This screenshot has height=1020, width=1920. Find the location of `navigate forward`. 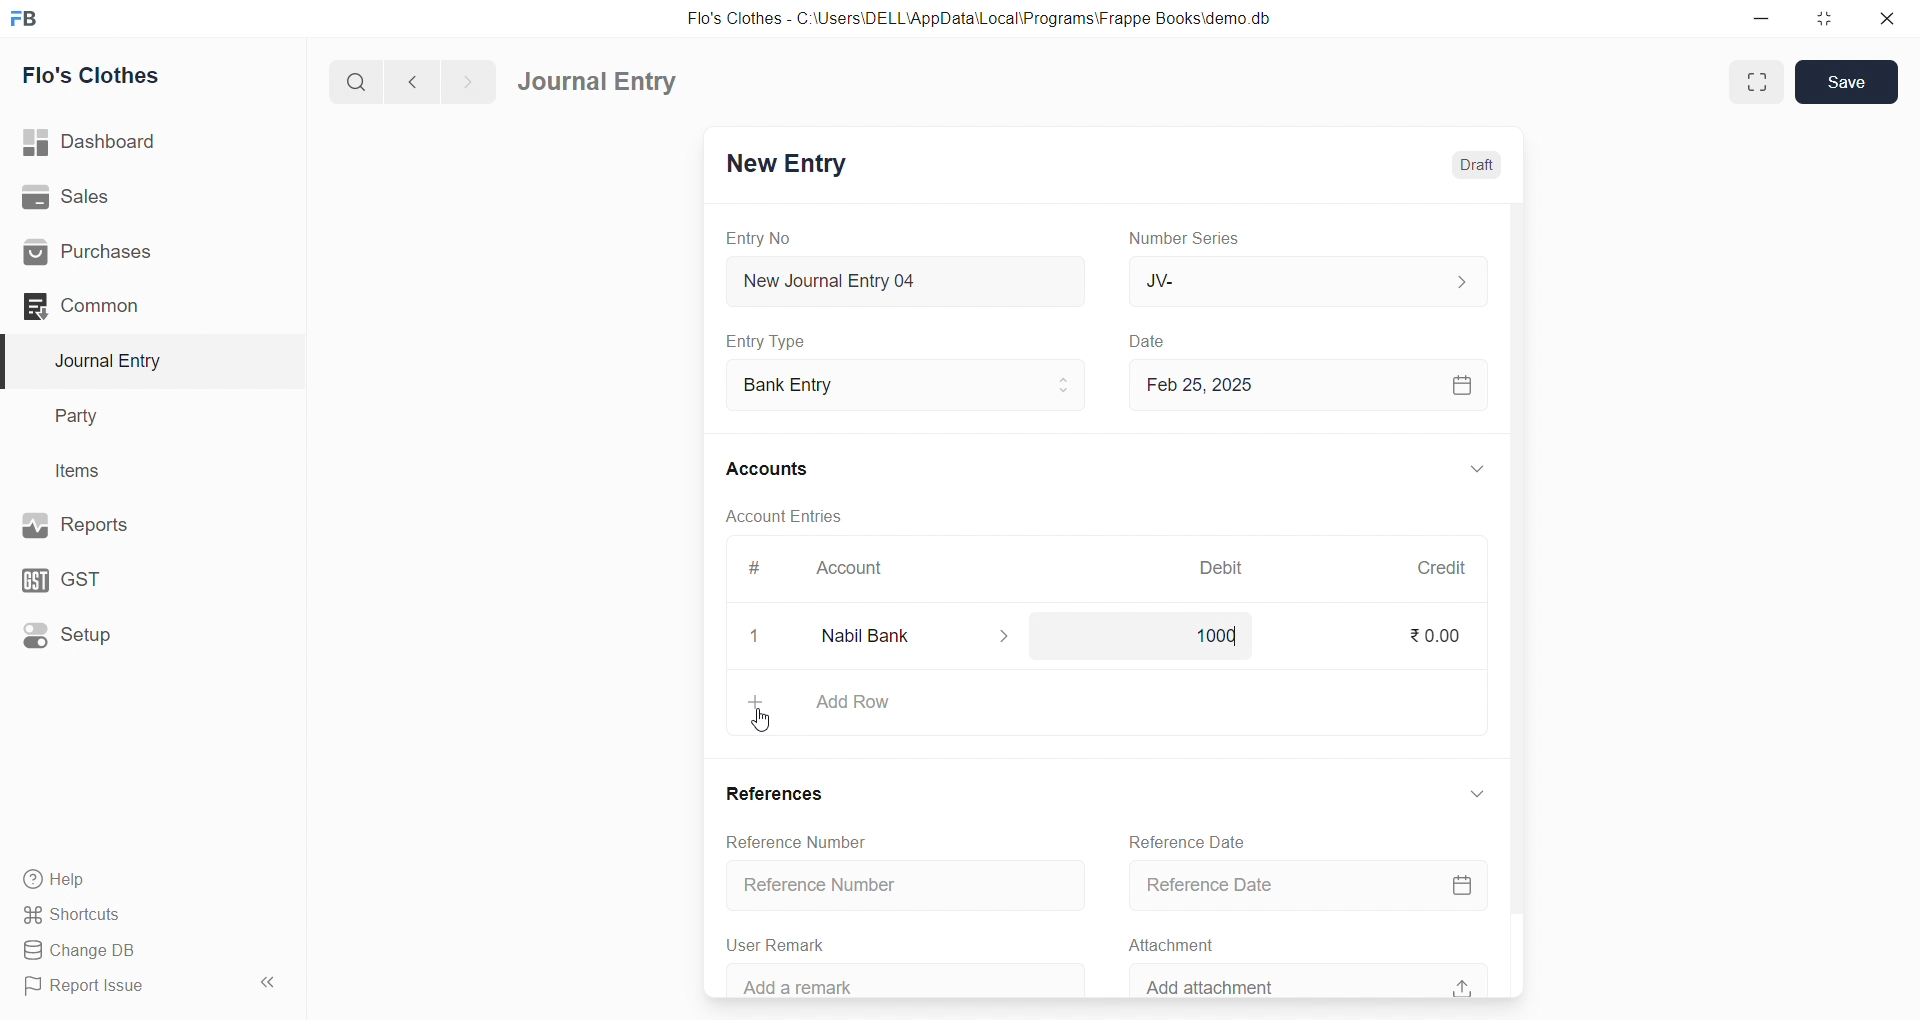

navigate forward is located at coordinates (467, 80).